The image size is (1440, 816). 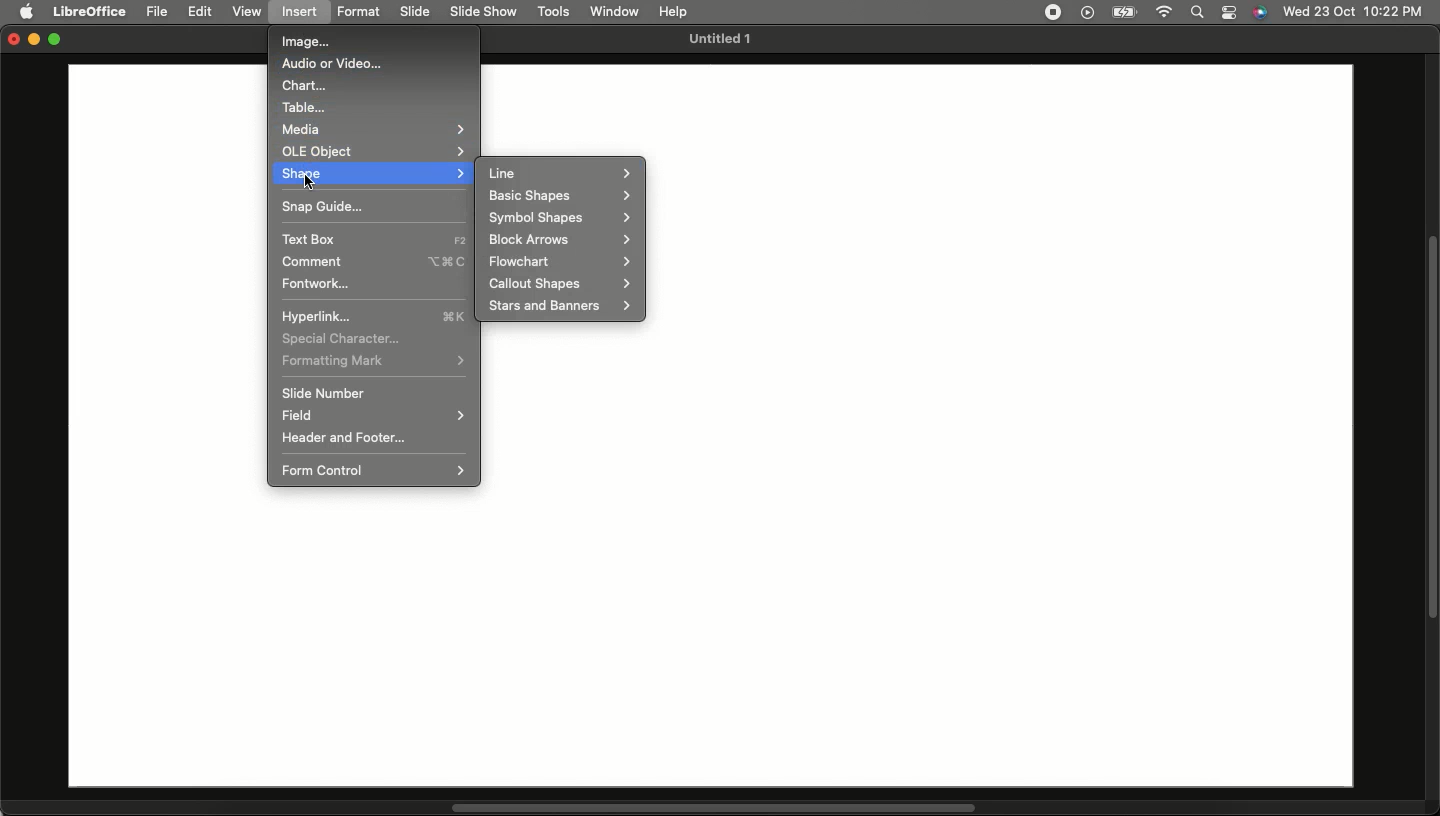 What do you see at coordinates (557, 305) in the screenshot?
I see `Stars and banners` at bounding box center [557, 305].